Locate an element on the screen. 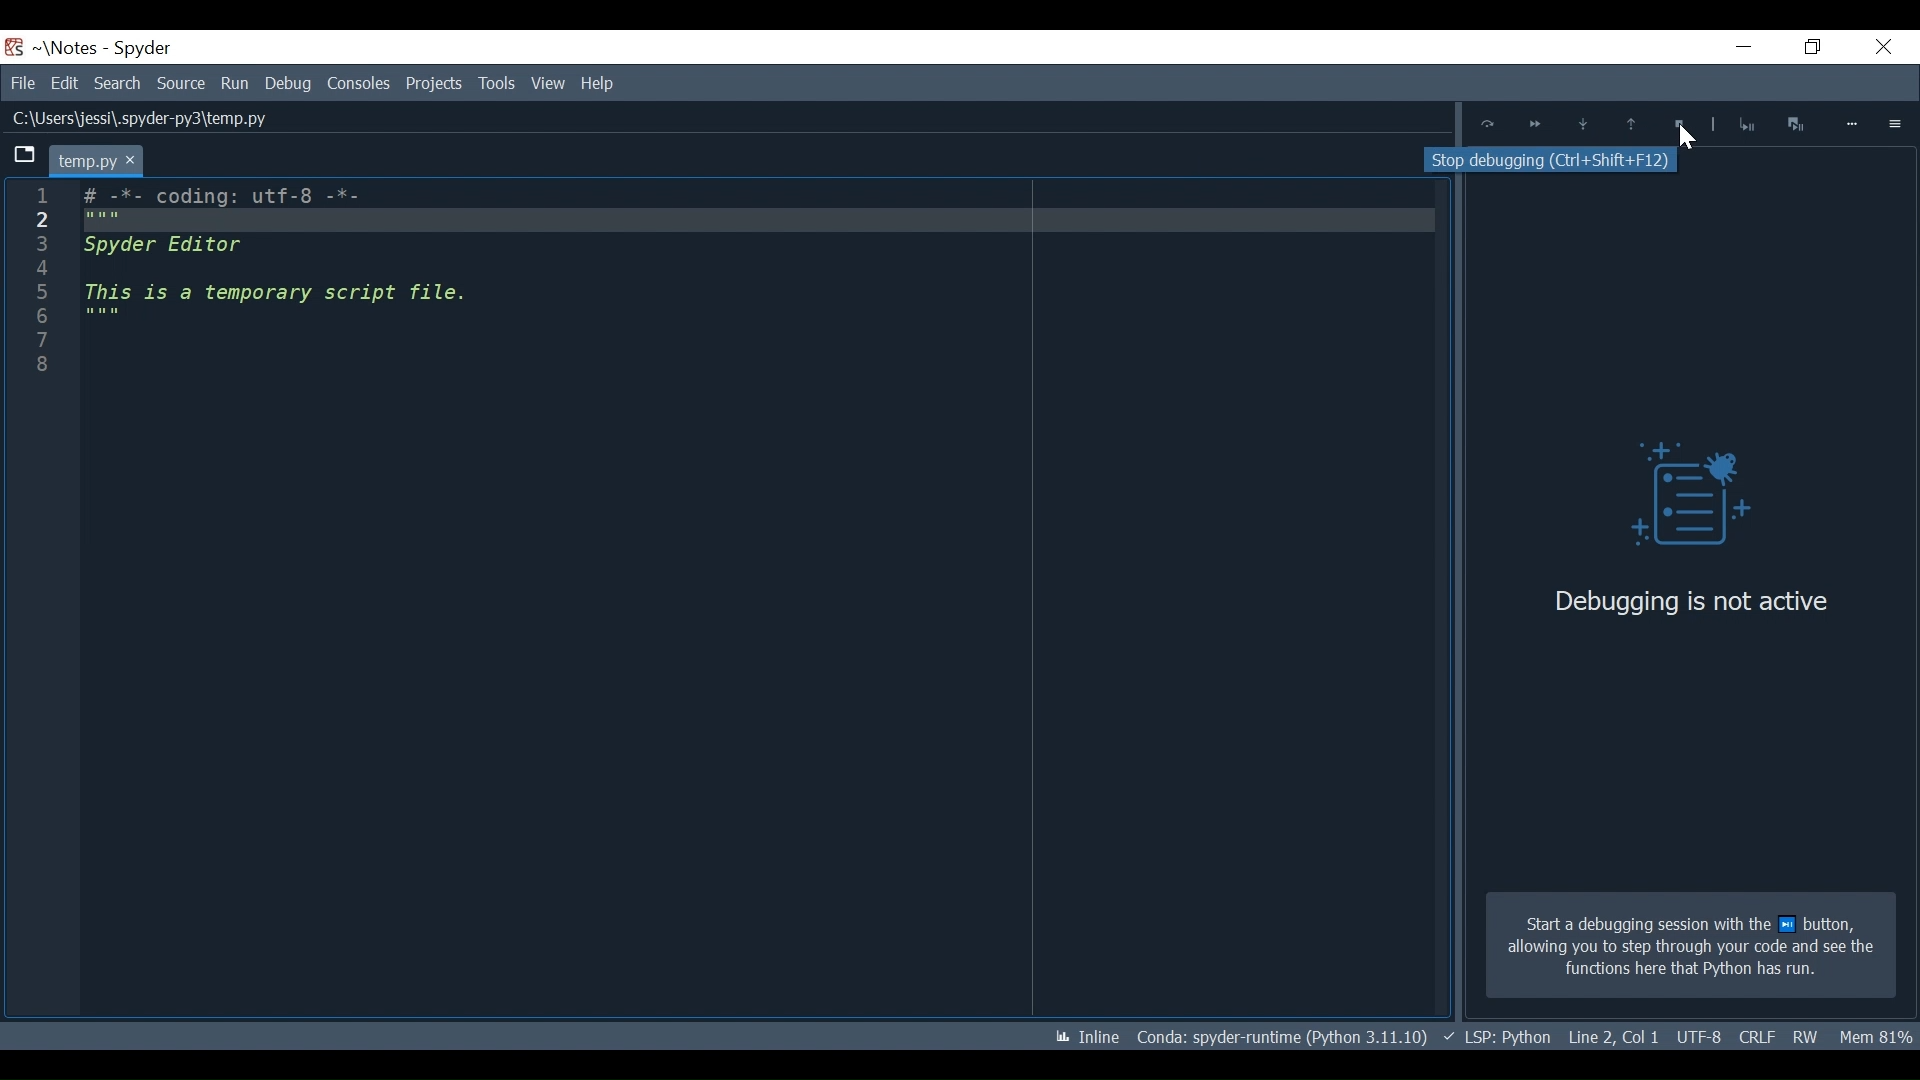  Execute Current Line is located at coordinates (1488, 124).